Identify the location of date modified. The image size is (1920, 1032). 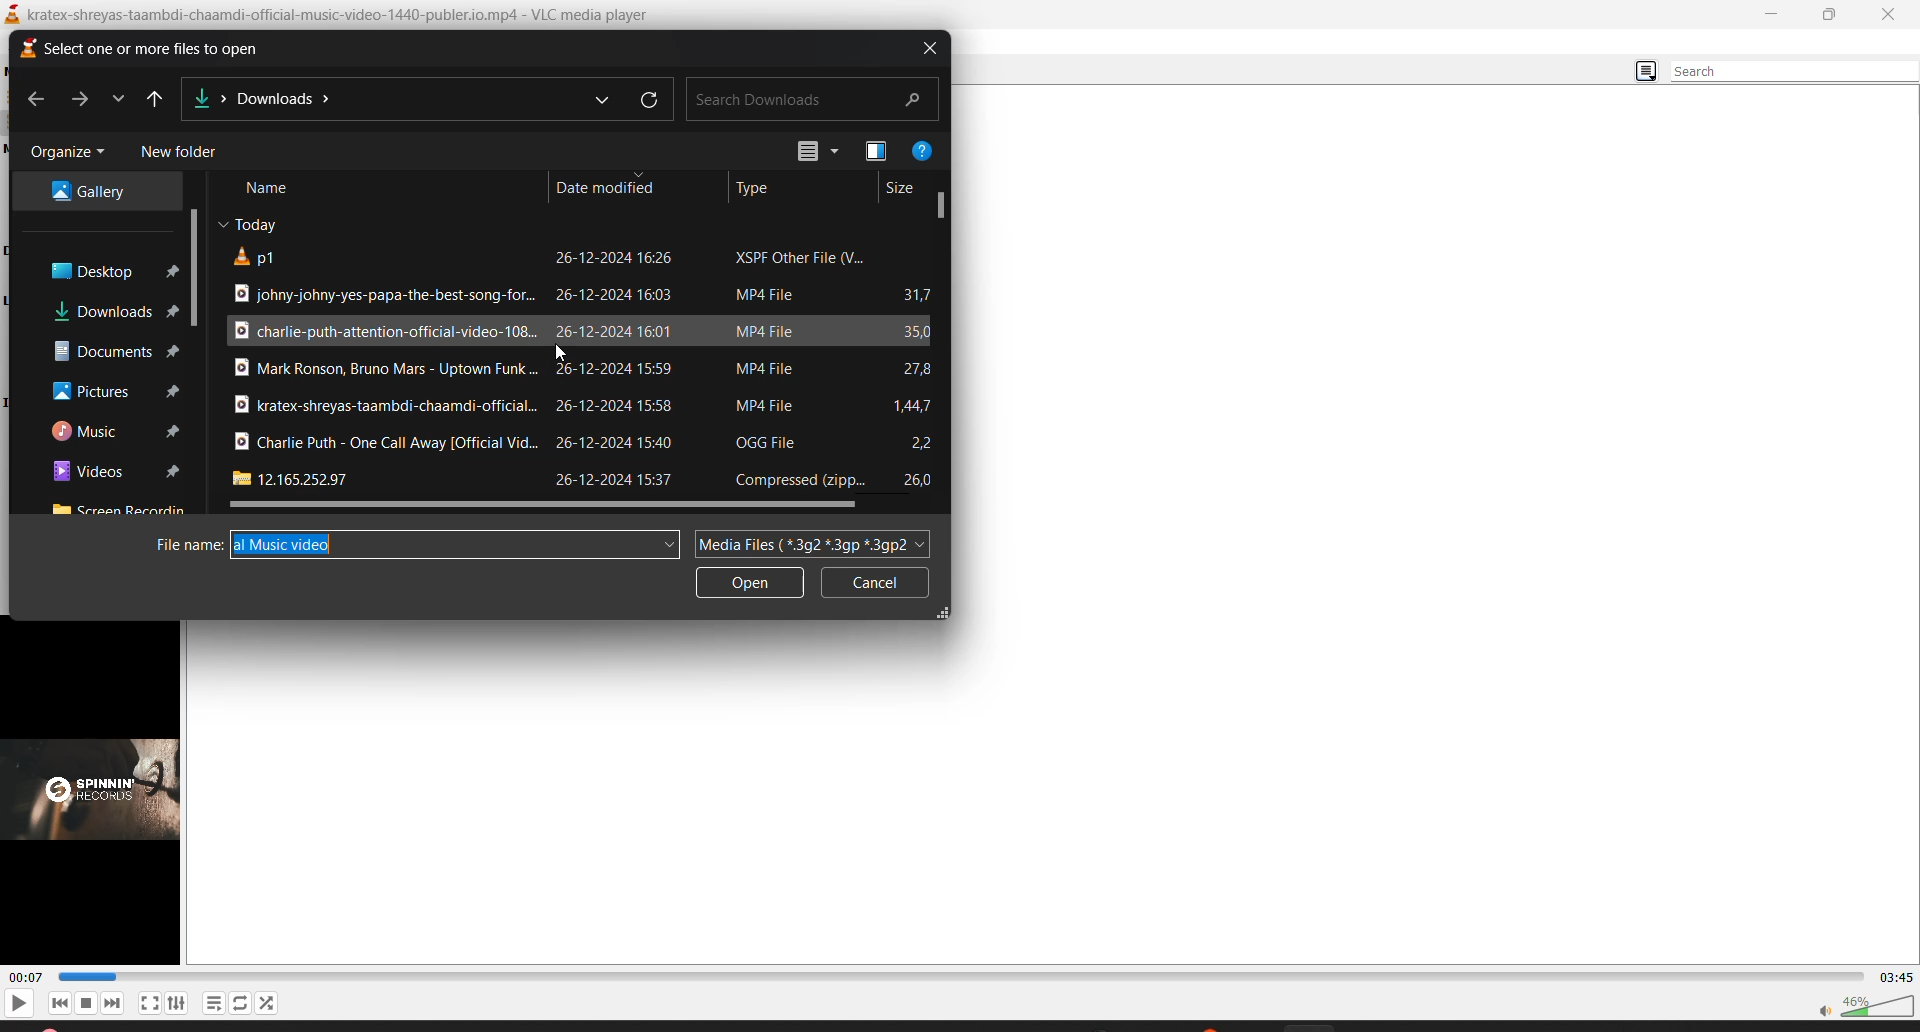
(625, 366).